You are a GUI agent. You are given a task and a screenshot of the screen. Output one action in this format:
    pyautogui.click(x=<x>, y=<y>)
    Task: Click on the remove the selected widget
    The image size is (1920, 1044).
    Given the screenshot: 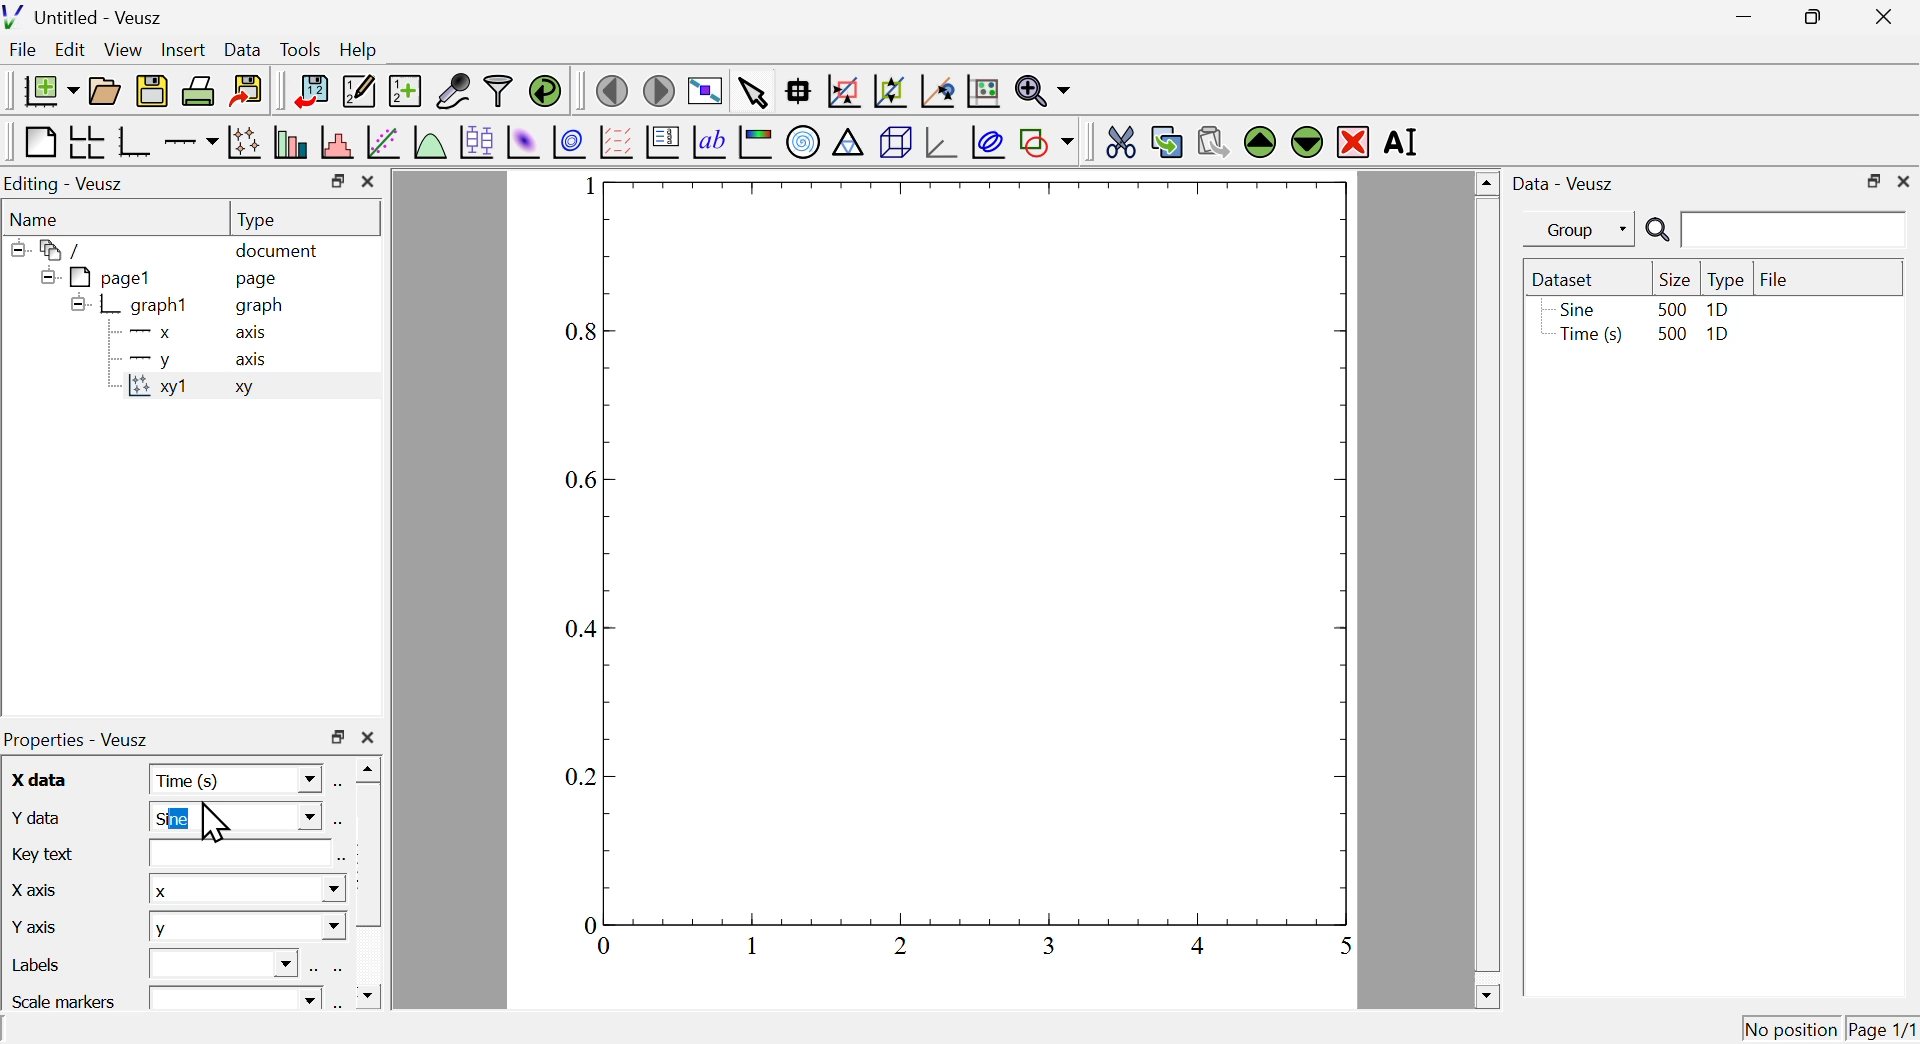 What is the action you would take?
    pyautogui.click(x=1353, y=141)
    